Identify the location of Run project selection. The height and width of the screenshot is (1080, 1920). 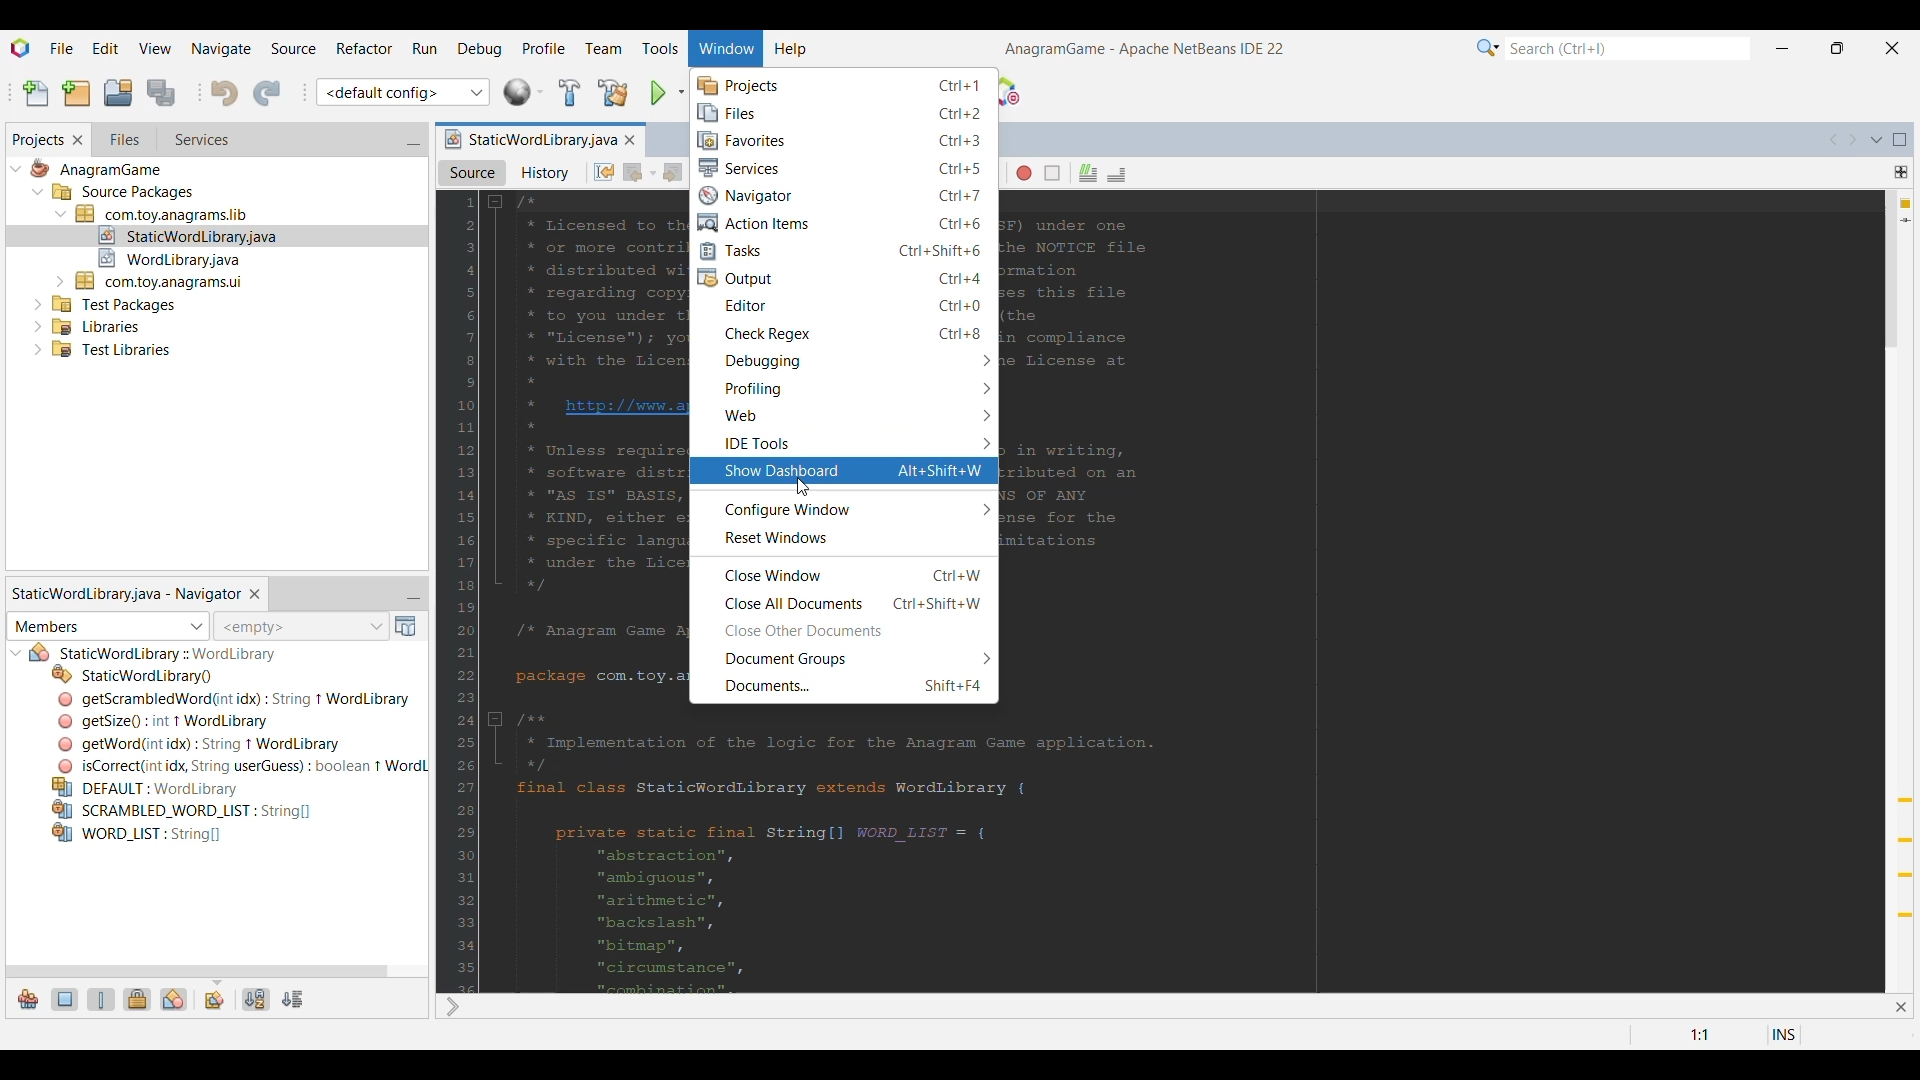
(659, 93).